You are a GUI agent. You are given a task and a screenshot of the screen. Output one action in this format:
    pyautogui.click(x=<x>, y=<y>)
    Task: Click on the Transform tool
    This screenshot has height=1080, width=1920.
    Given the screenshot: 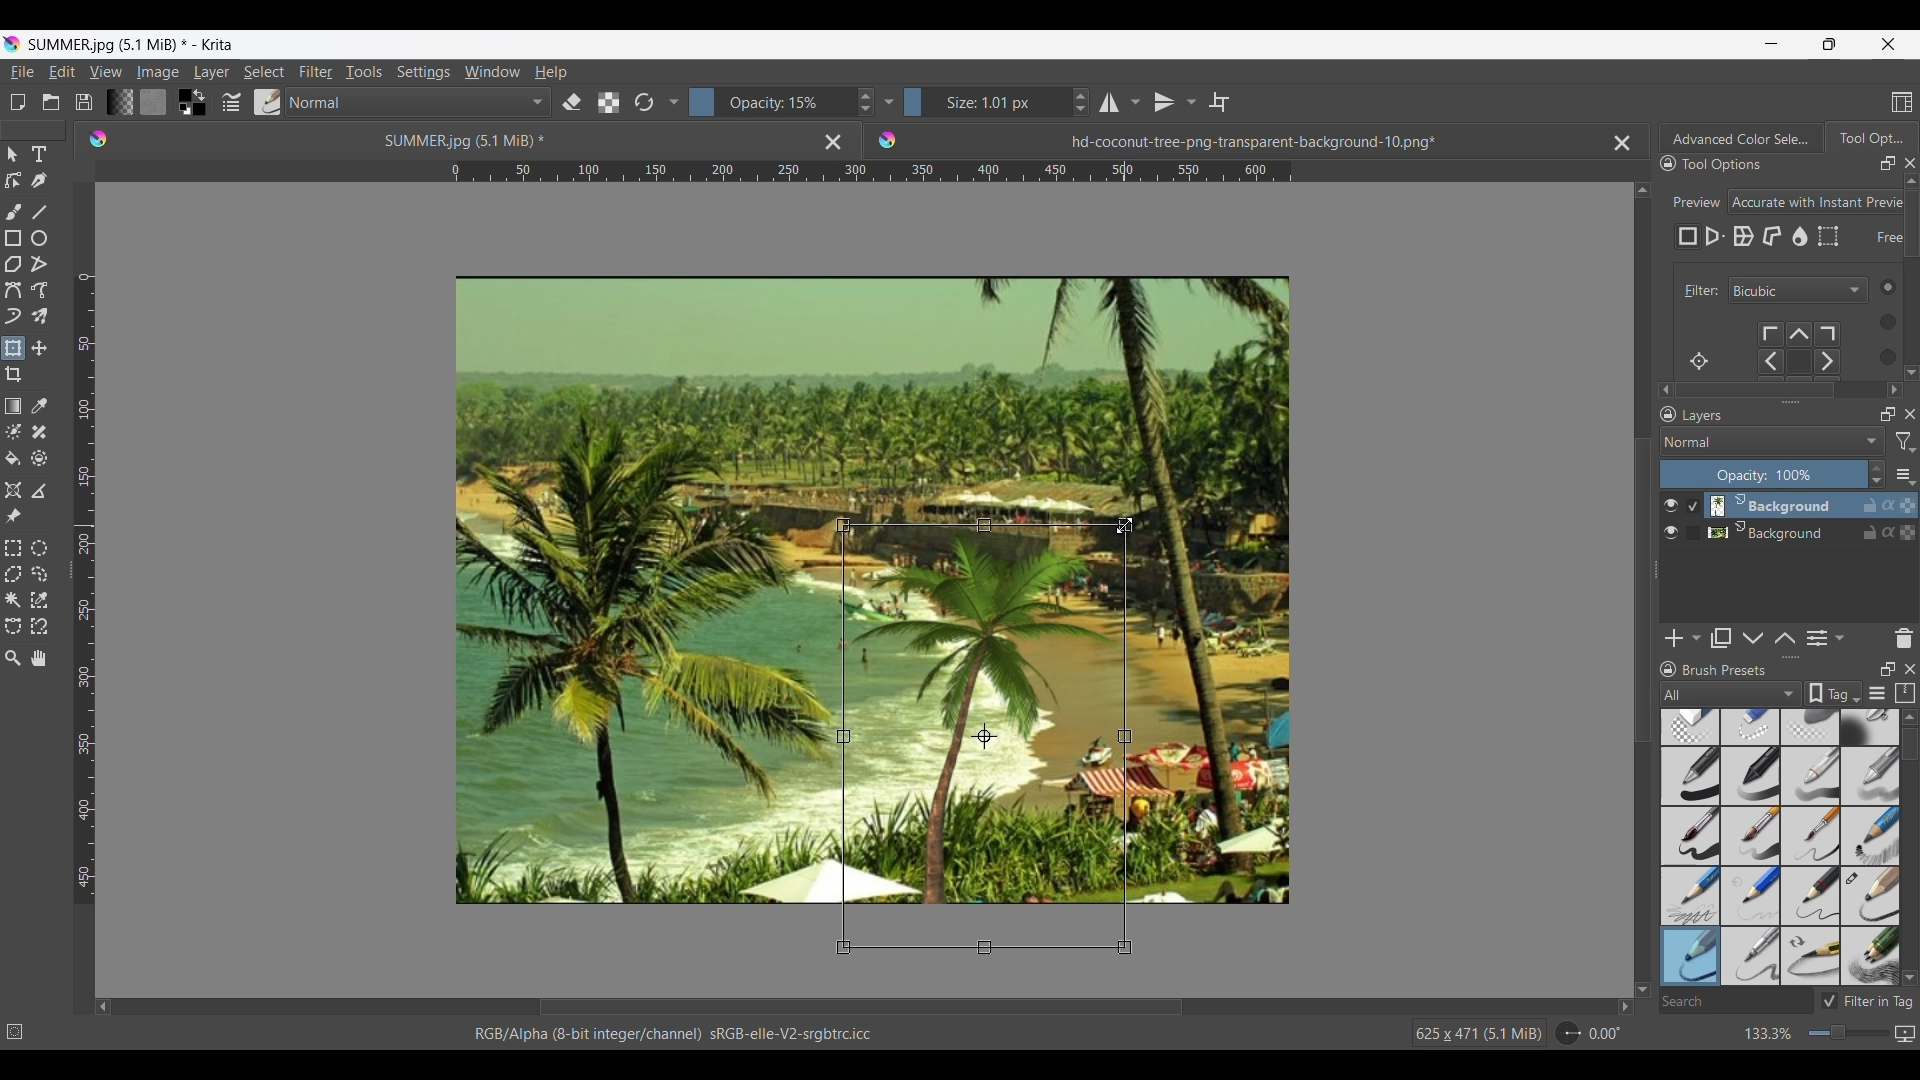 What is the action you would take?
    pyautogui.click(x=12, y=348)
    